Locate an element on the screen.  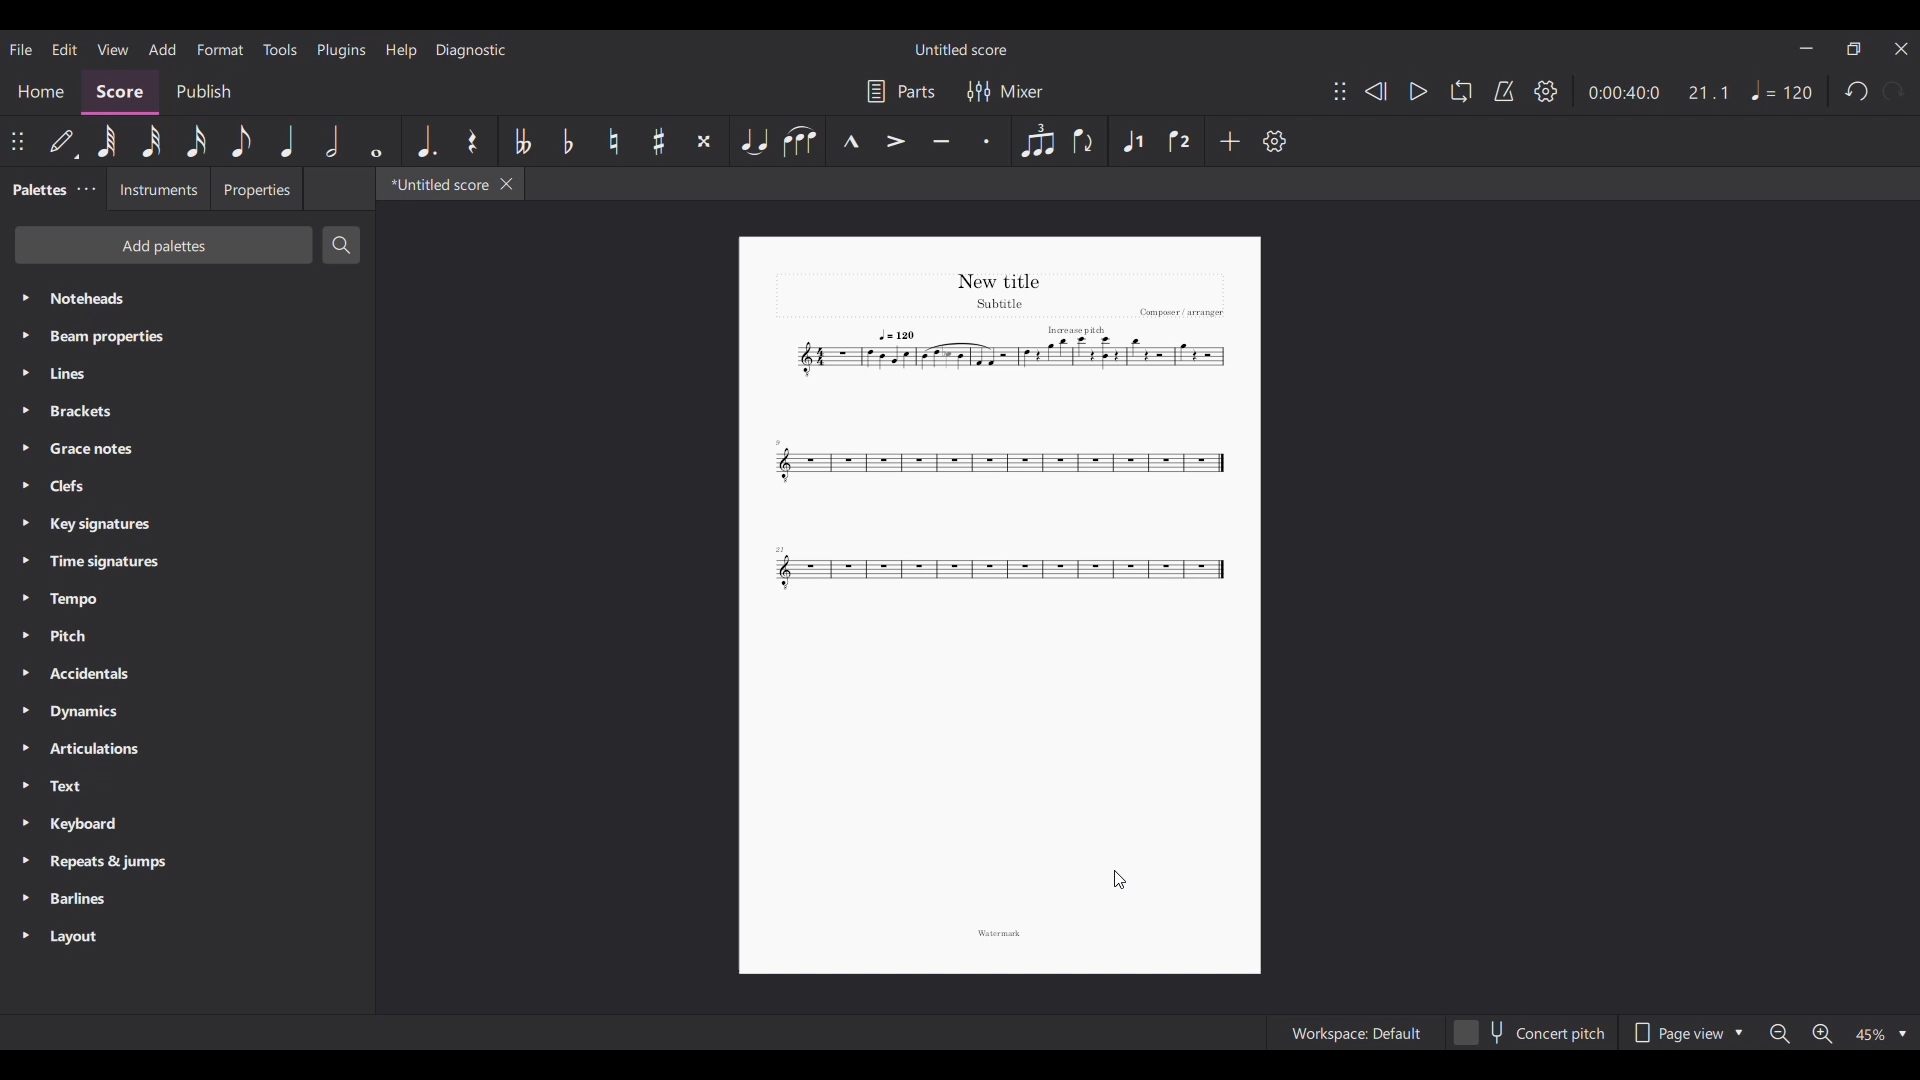
Instruments is located at coordinates (158, 188).